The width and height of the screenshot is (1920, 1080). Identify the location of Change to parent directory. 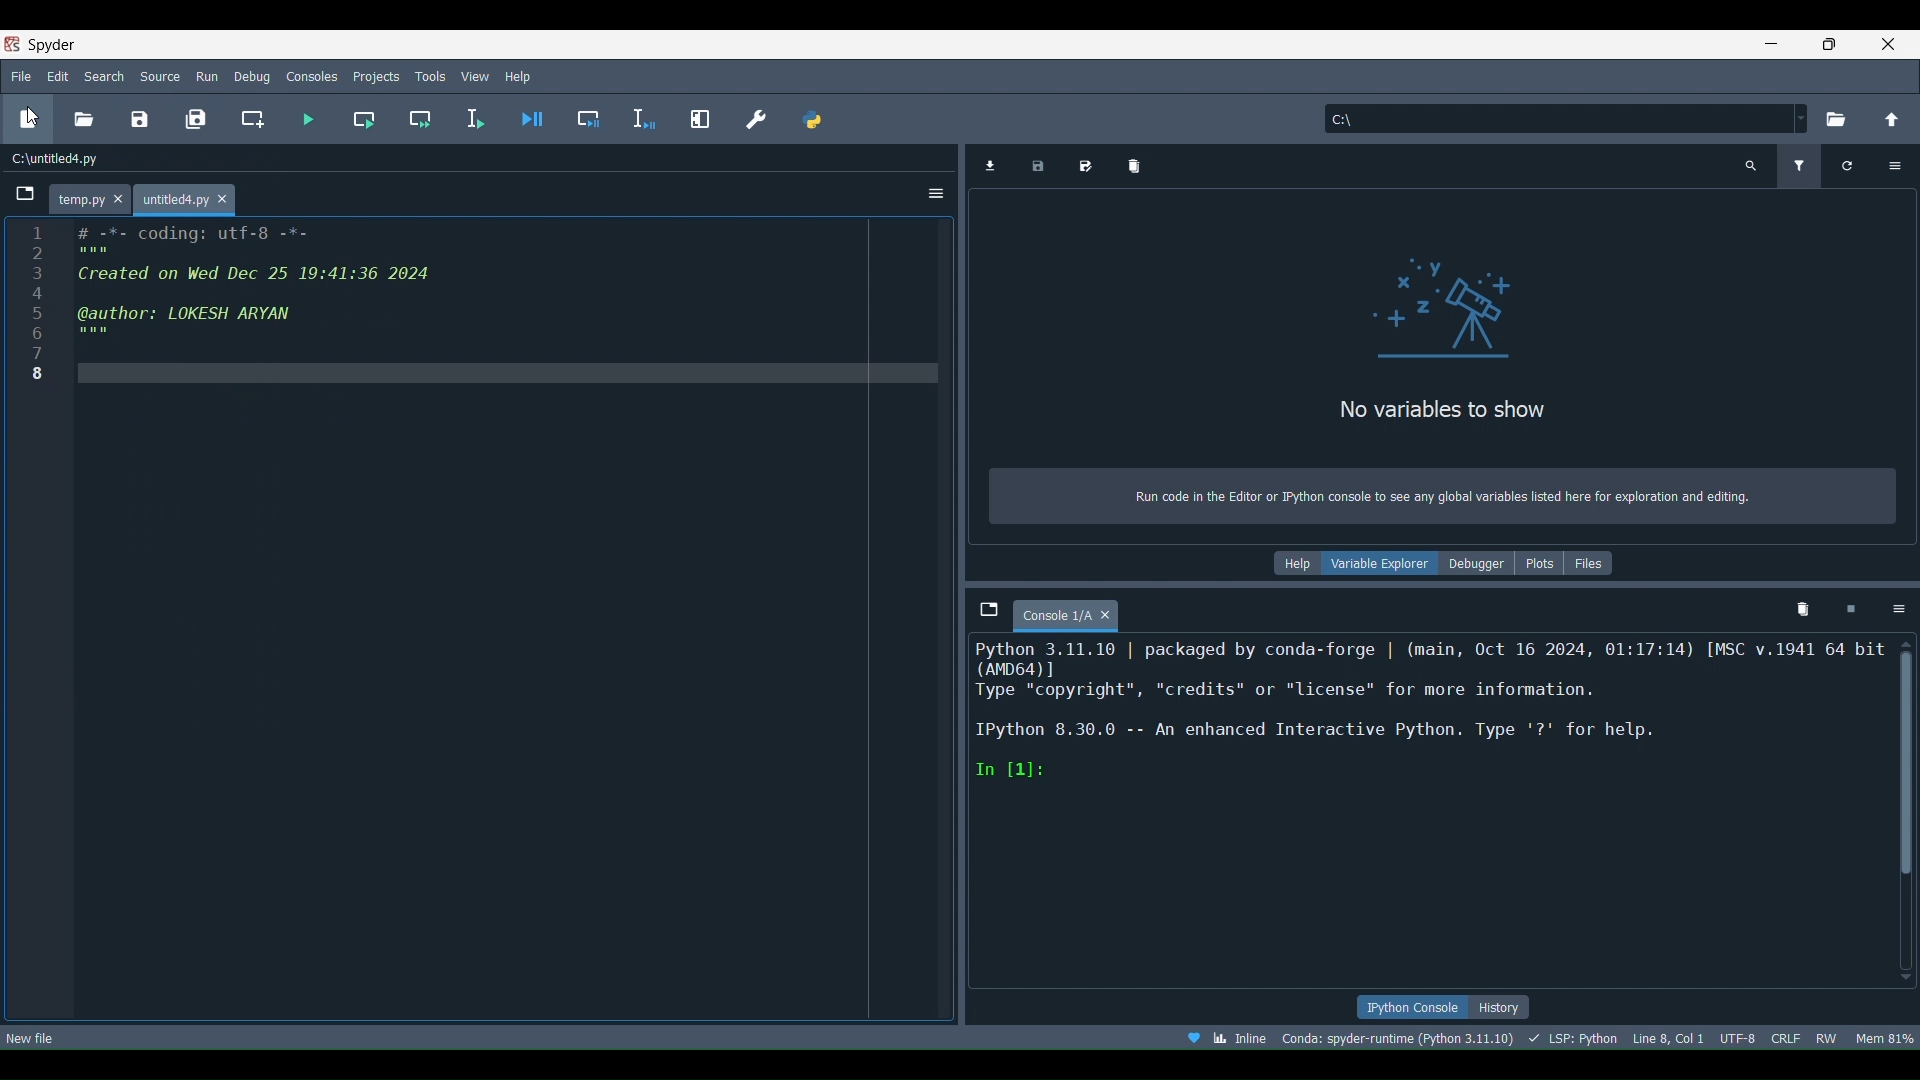
(1885, 121).